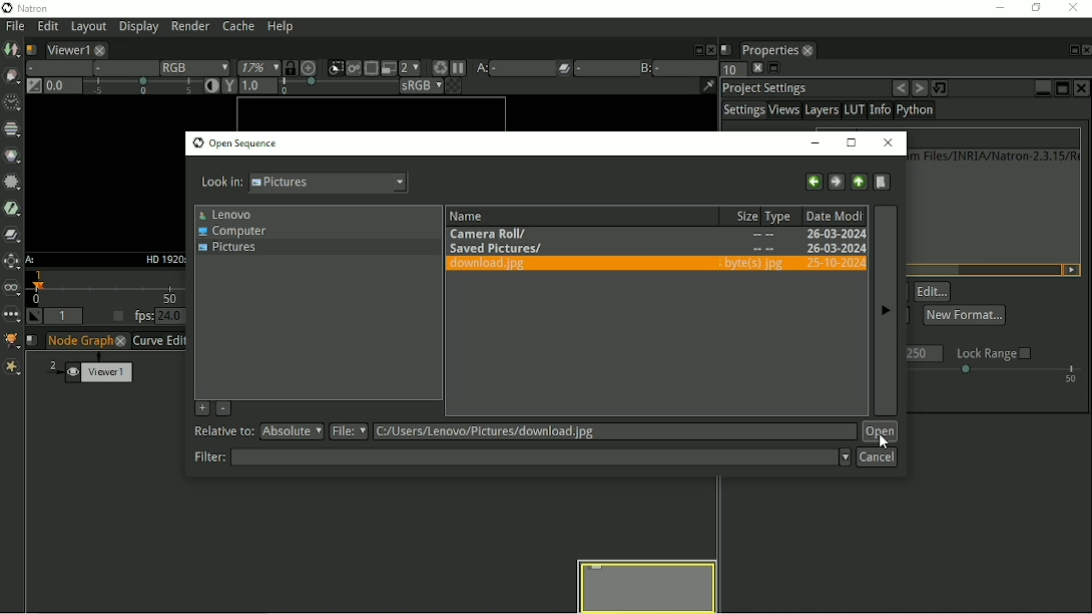 The image size is (1092, 614). What do you see at coordinates (409, 67) in the screenshot?
I see `Scale down render` at bounding box center [409, 67].